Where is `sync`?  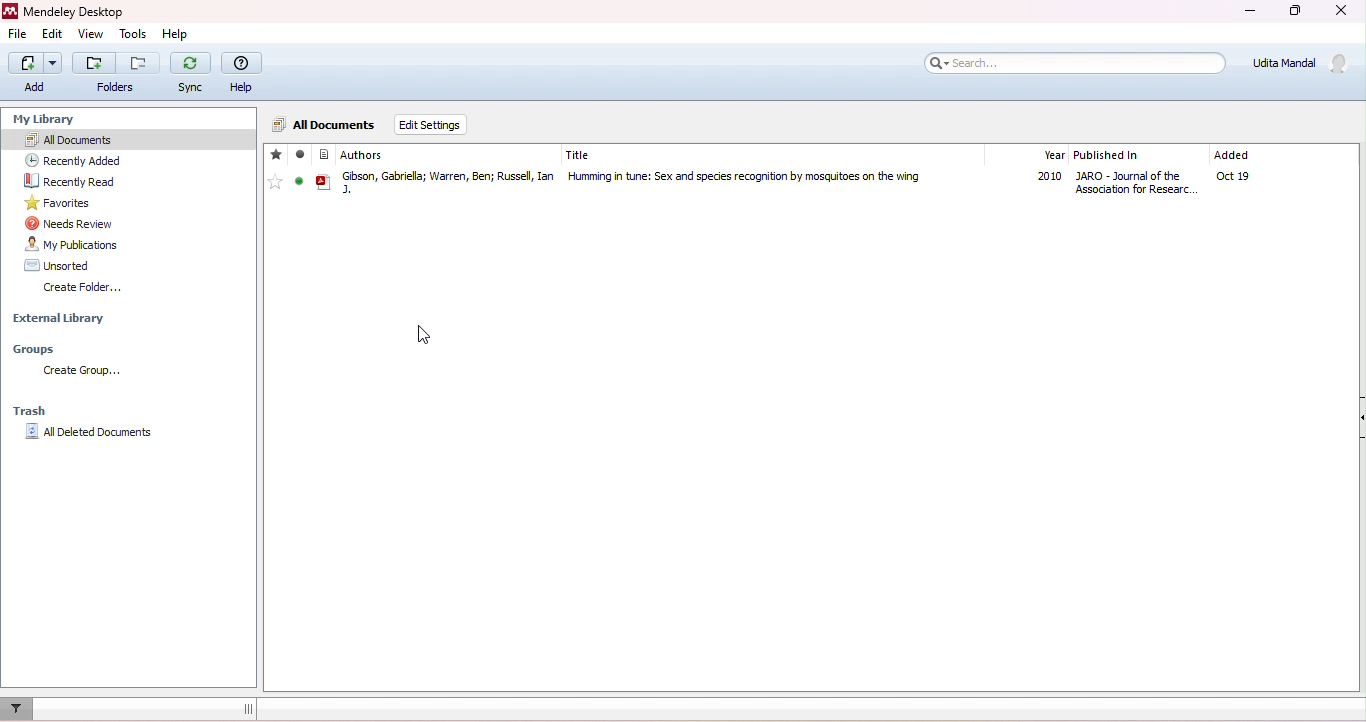 sync is located at coordinates (191, 73).